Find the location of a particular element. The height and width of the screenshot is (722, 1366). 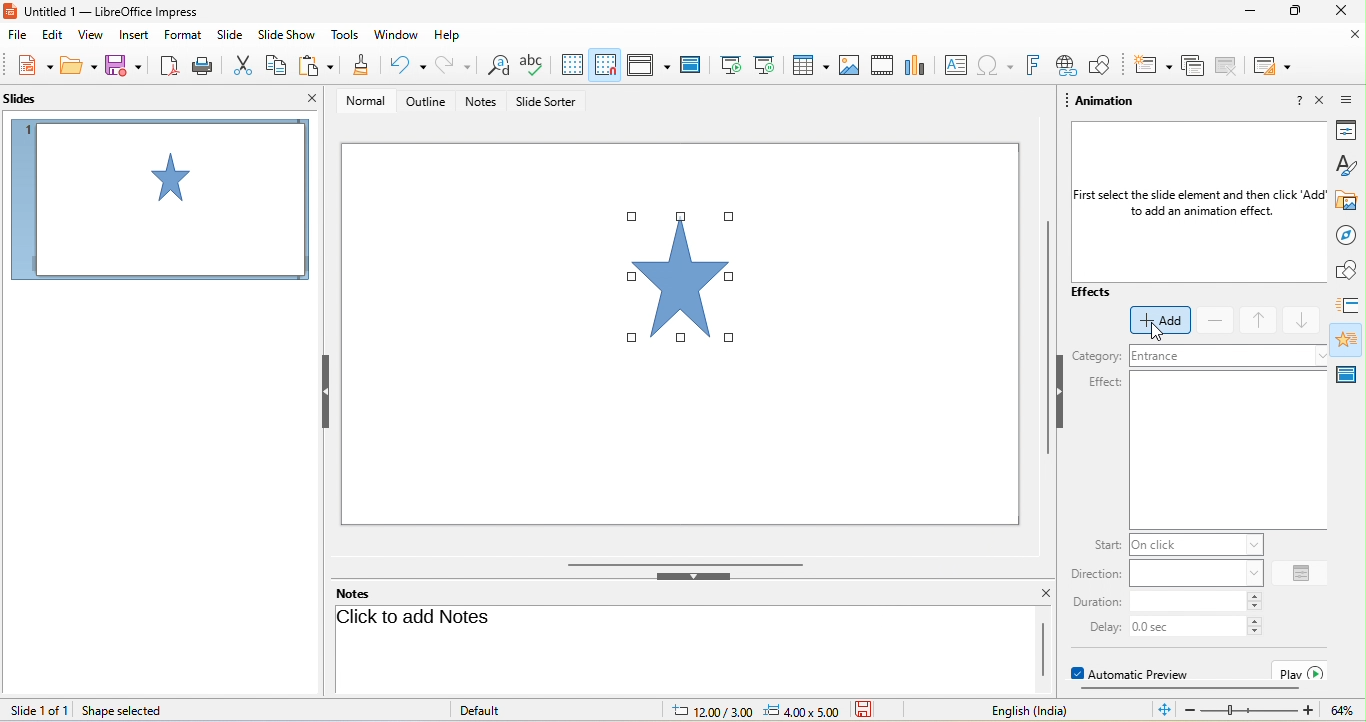

tools is located at coordinates (344, 36).